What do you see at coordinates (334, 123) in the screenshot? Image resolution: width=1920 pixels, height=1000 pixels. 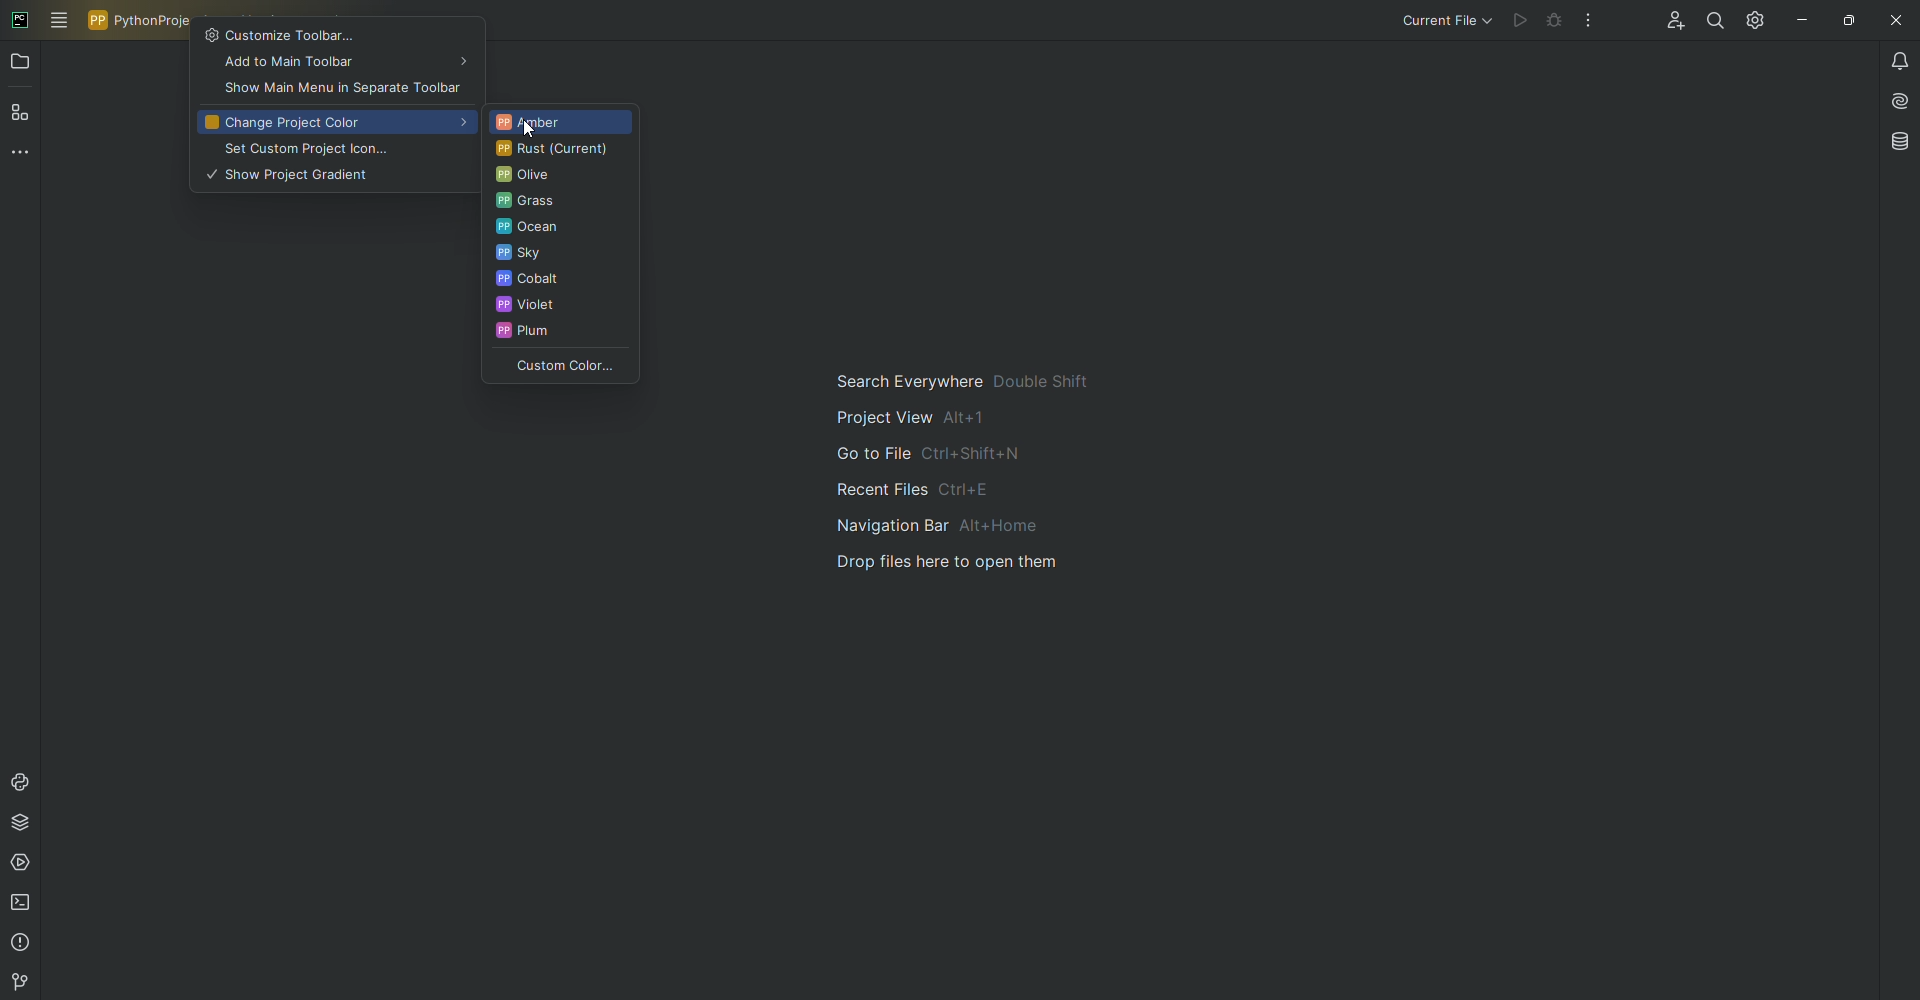 I see `Change Project Color` at bounding box center [334, 123].